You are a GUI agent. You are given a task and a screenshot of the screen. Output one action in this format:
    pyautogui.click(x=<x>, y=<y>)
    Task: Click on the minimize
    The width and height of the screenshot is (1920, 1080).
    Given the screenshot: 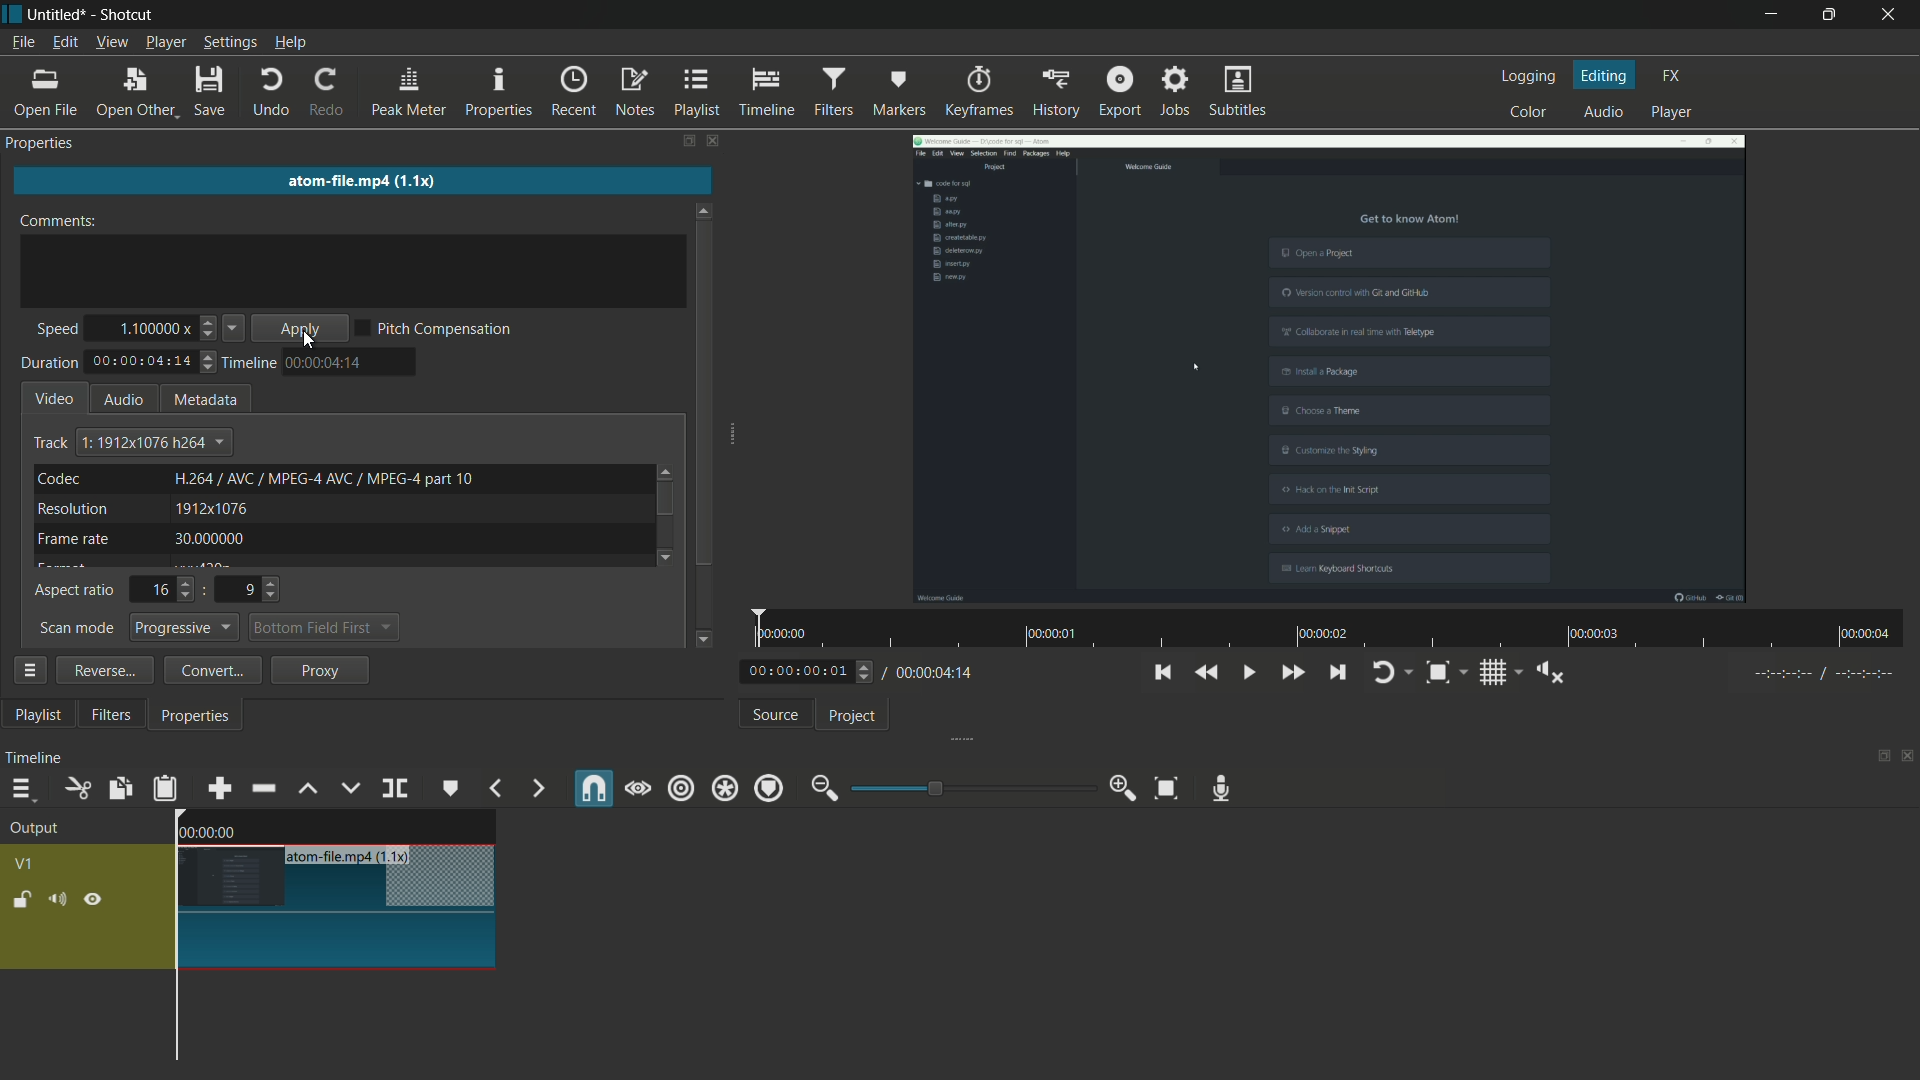 What is the action you would take?
    pyautogui.click(x=1768, y=15)
    